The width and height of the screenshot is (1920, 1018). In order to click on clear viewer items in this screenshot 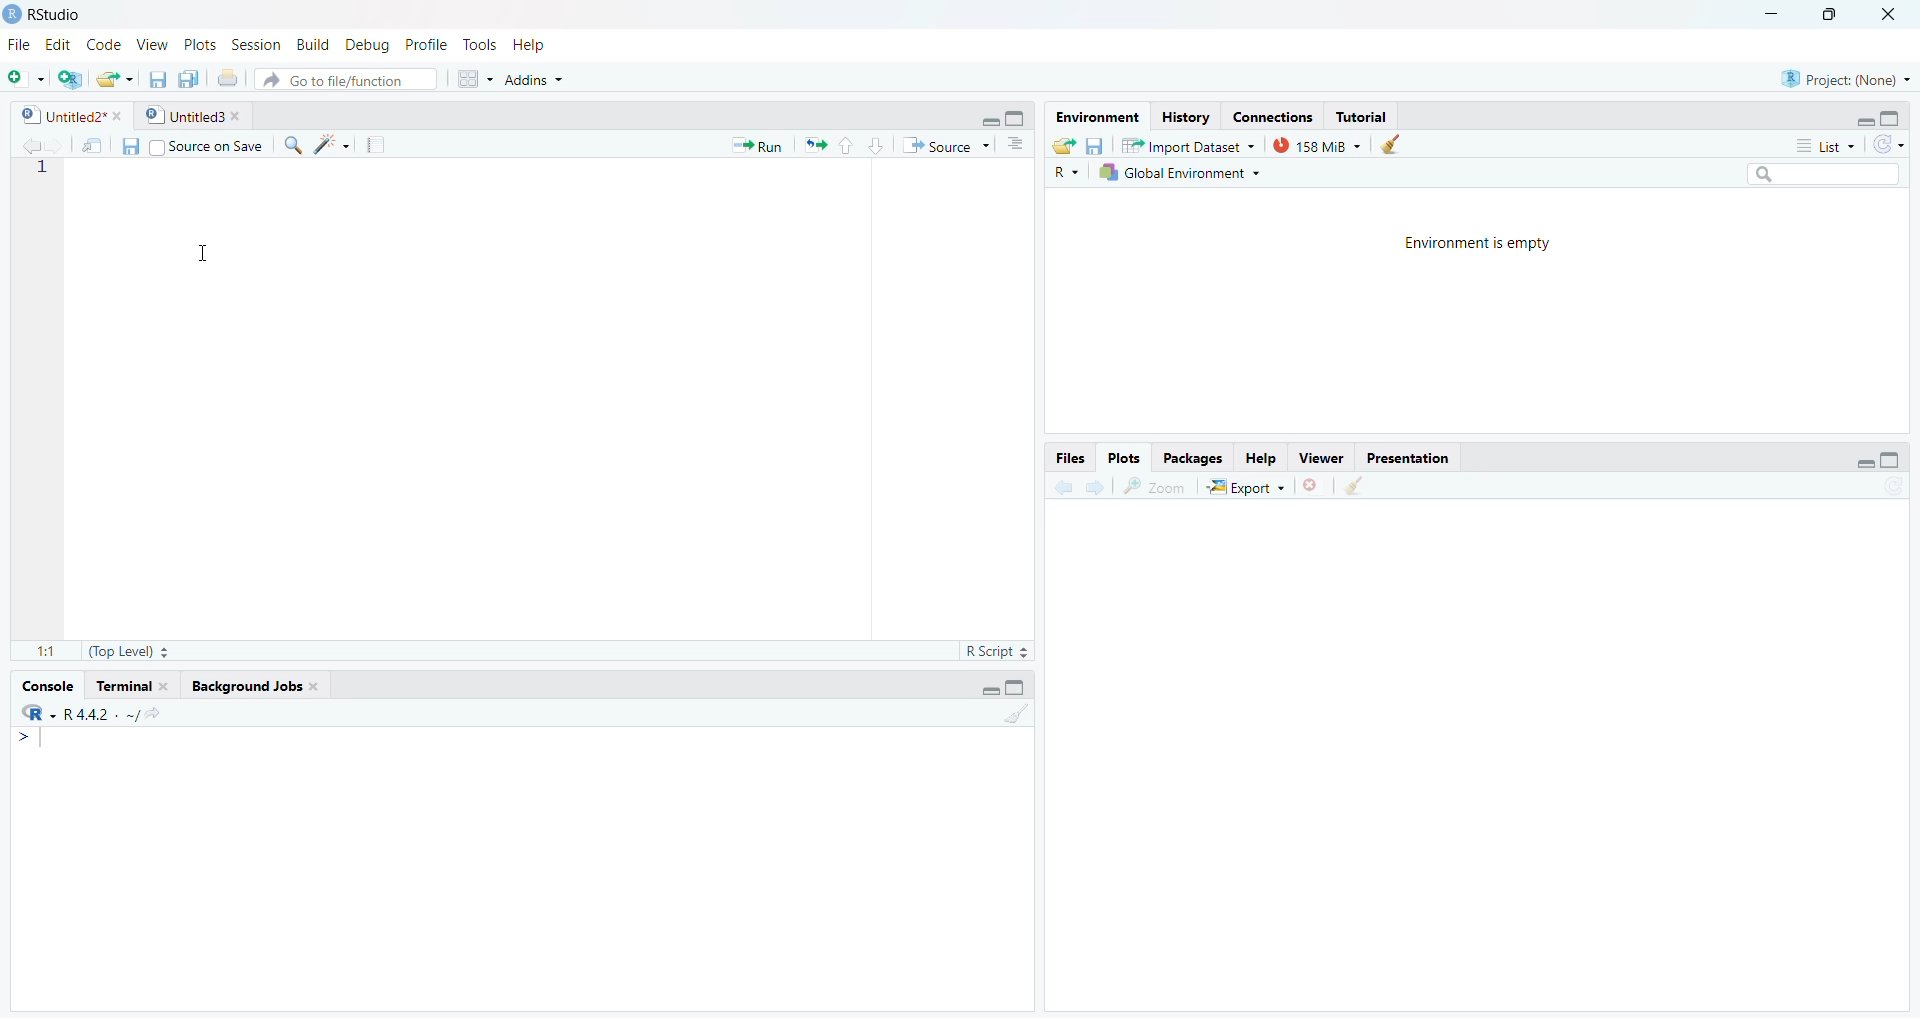, I will do `click(1397, 145)`.